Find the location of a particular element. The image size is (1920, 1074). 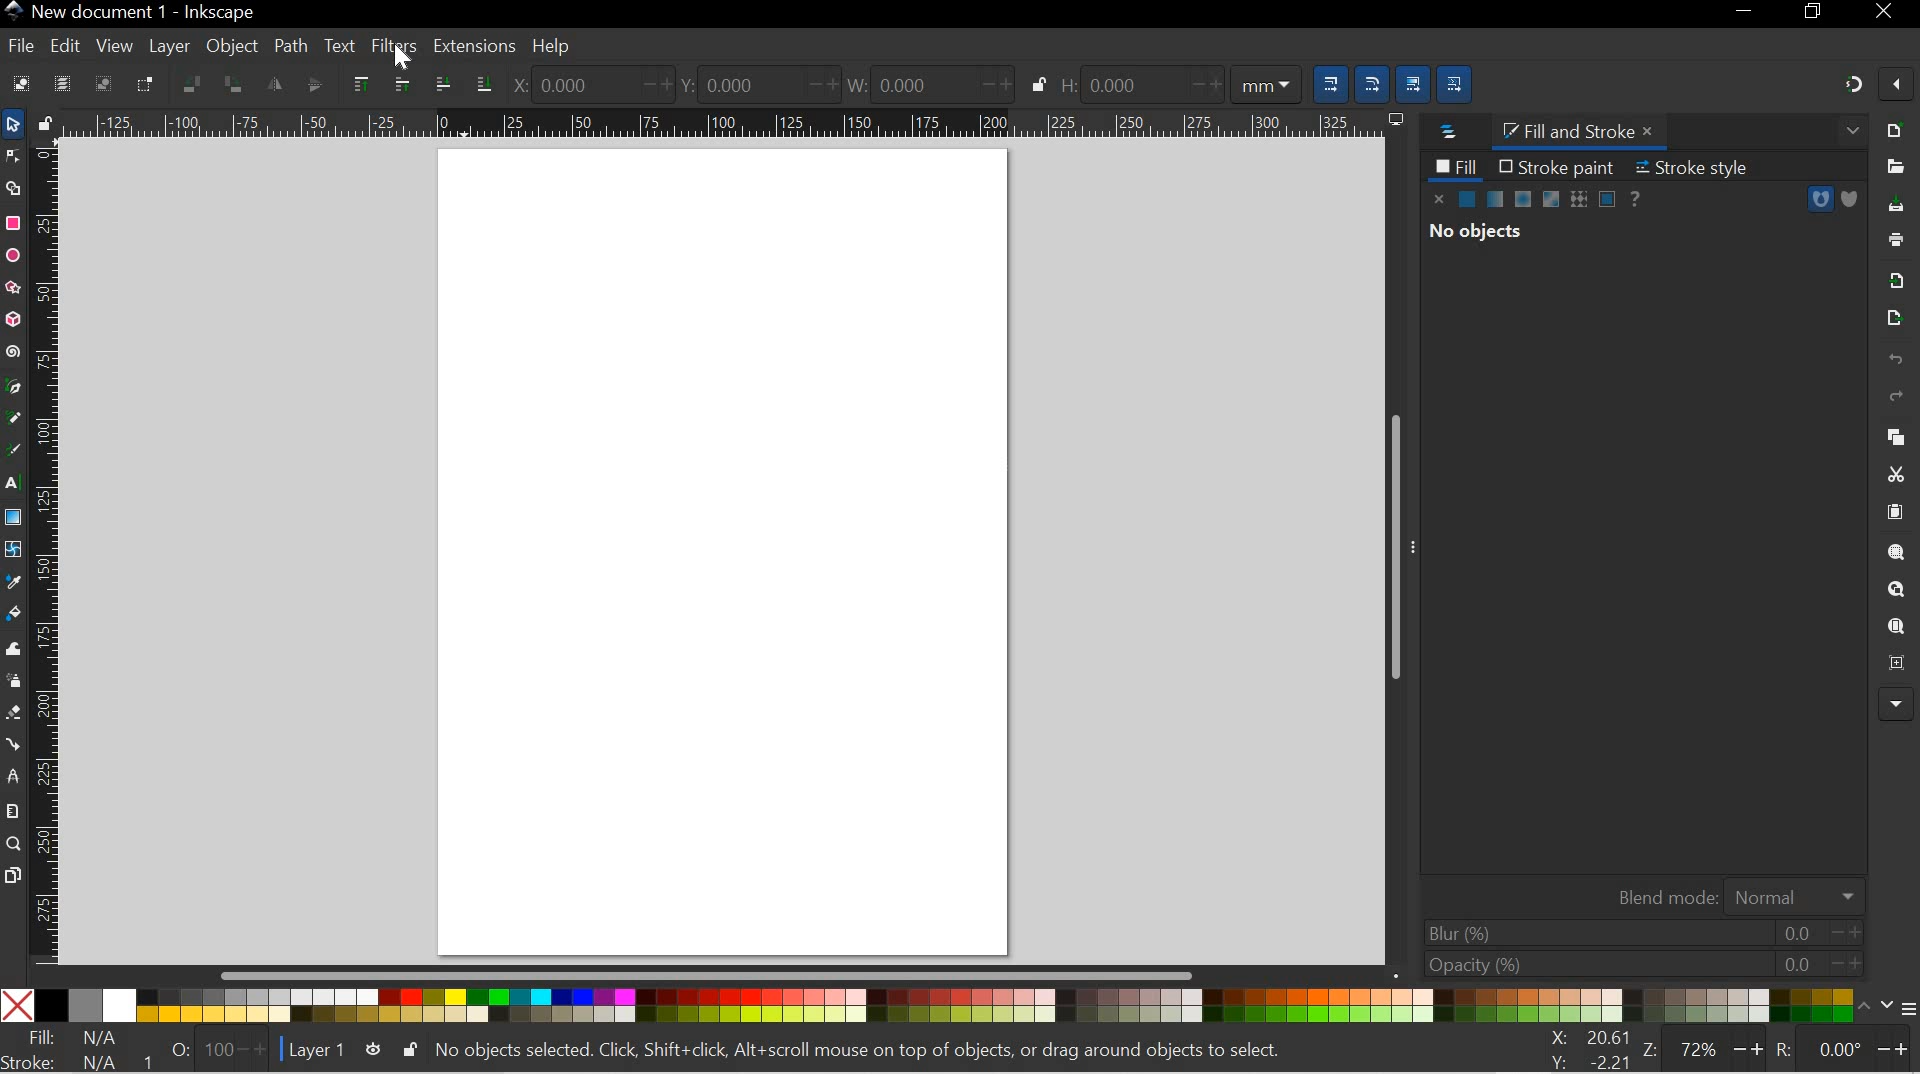

TOGGLE SELECTION BOX is located at coordinates (149, 84).